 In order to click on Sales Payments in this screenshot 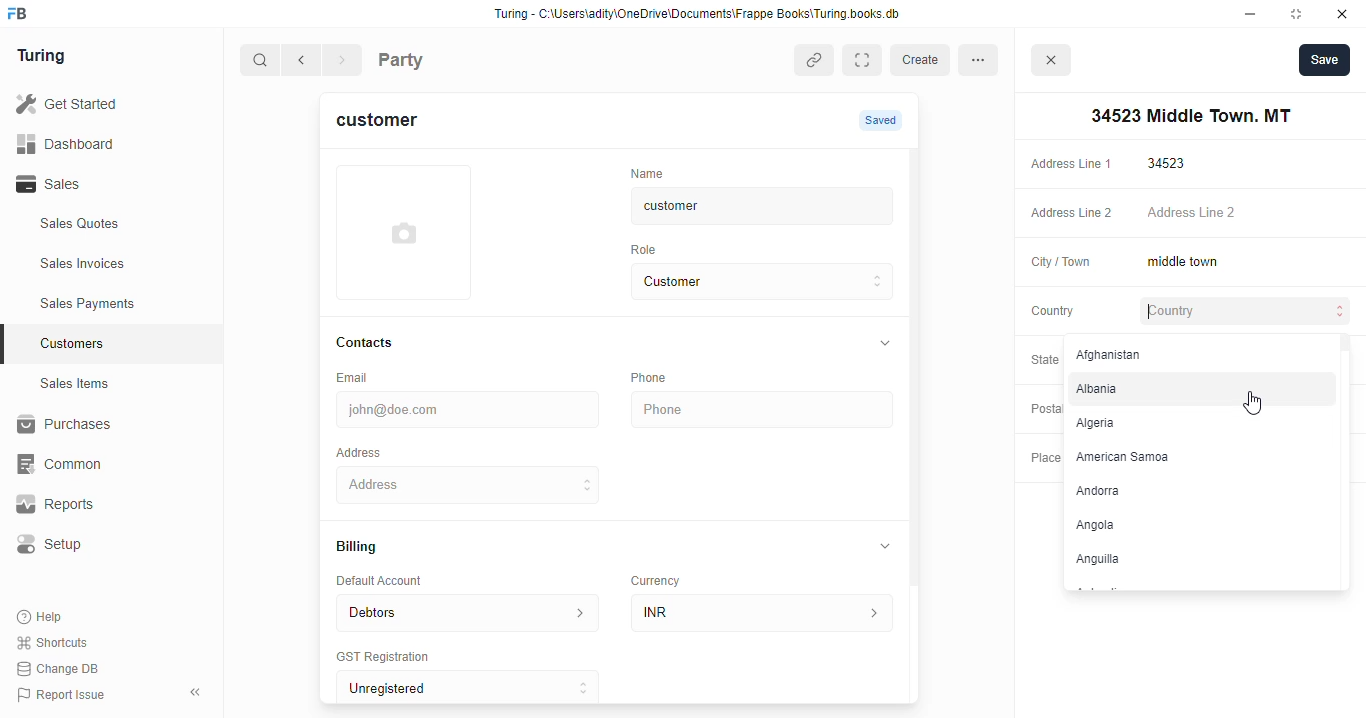, I will do `click(118, 304)`.